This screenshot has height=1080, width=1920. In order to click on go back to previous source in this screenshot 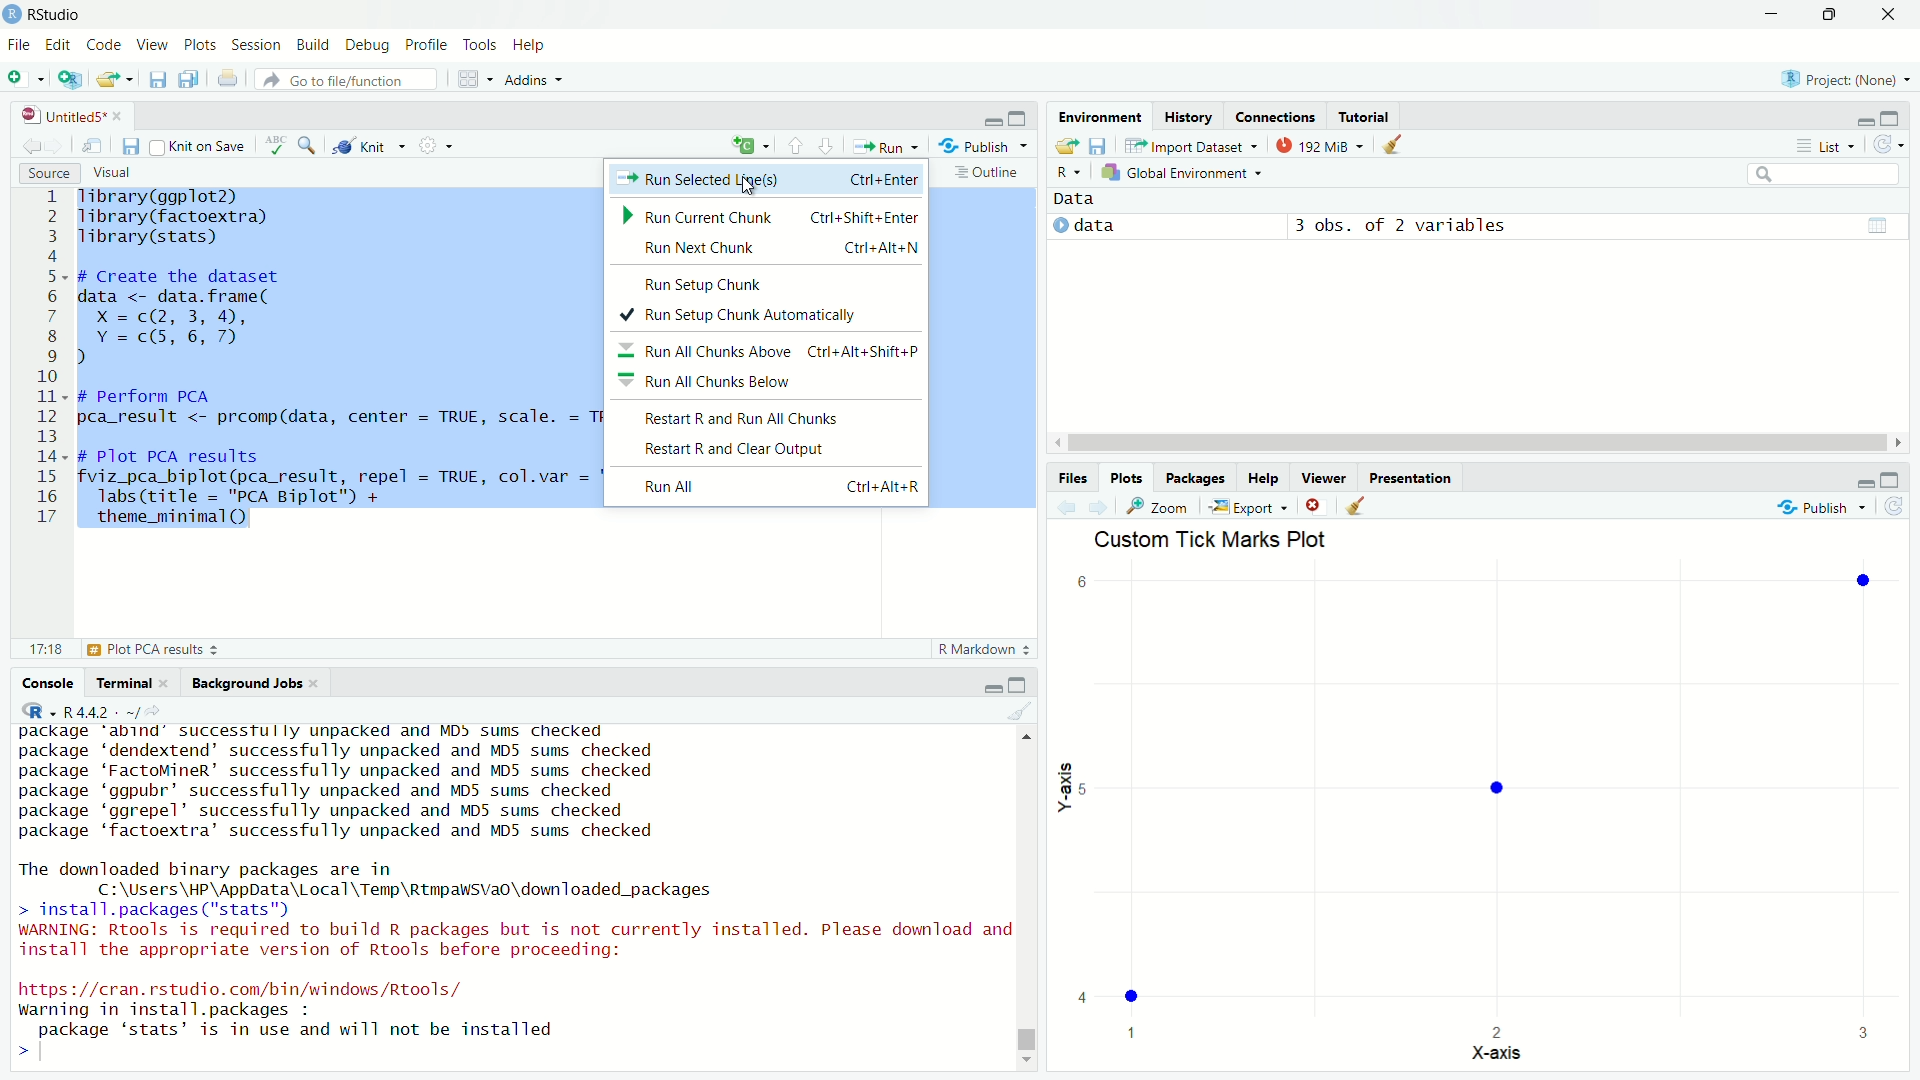, I will do `click(28, 147)`.